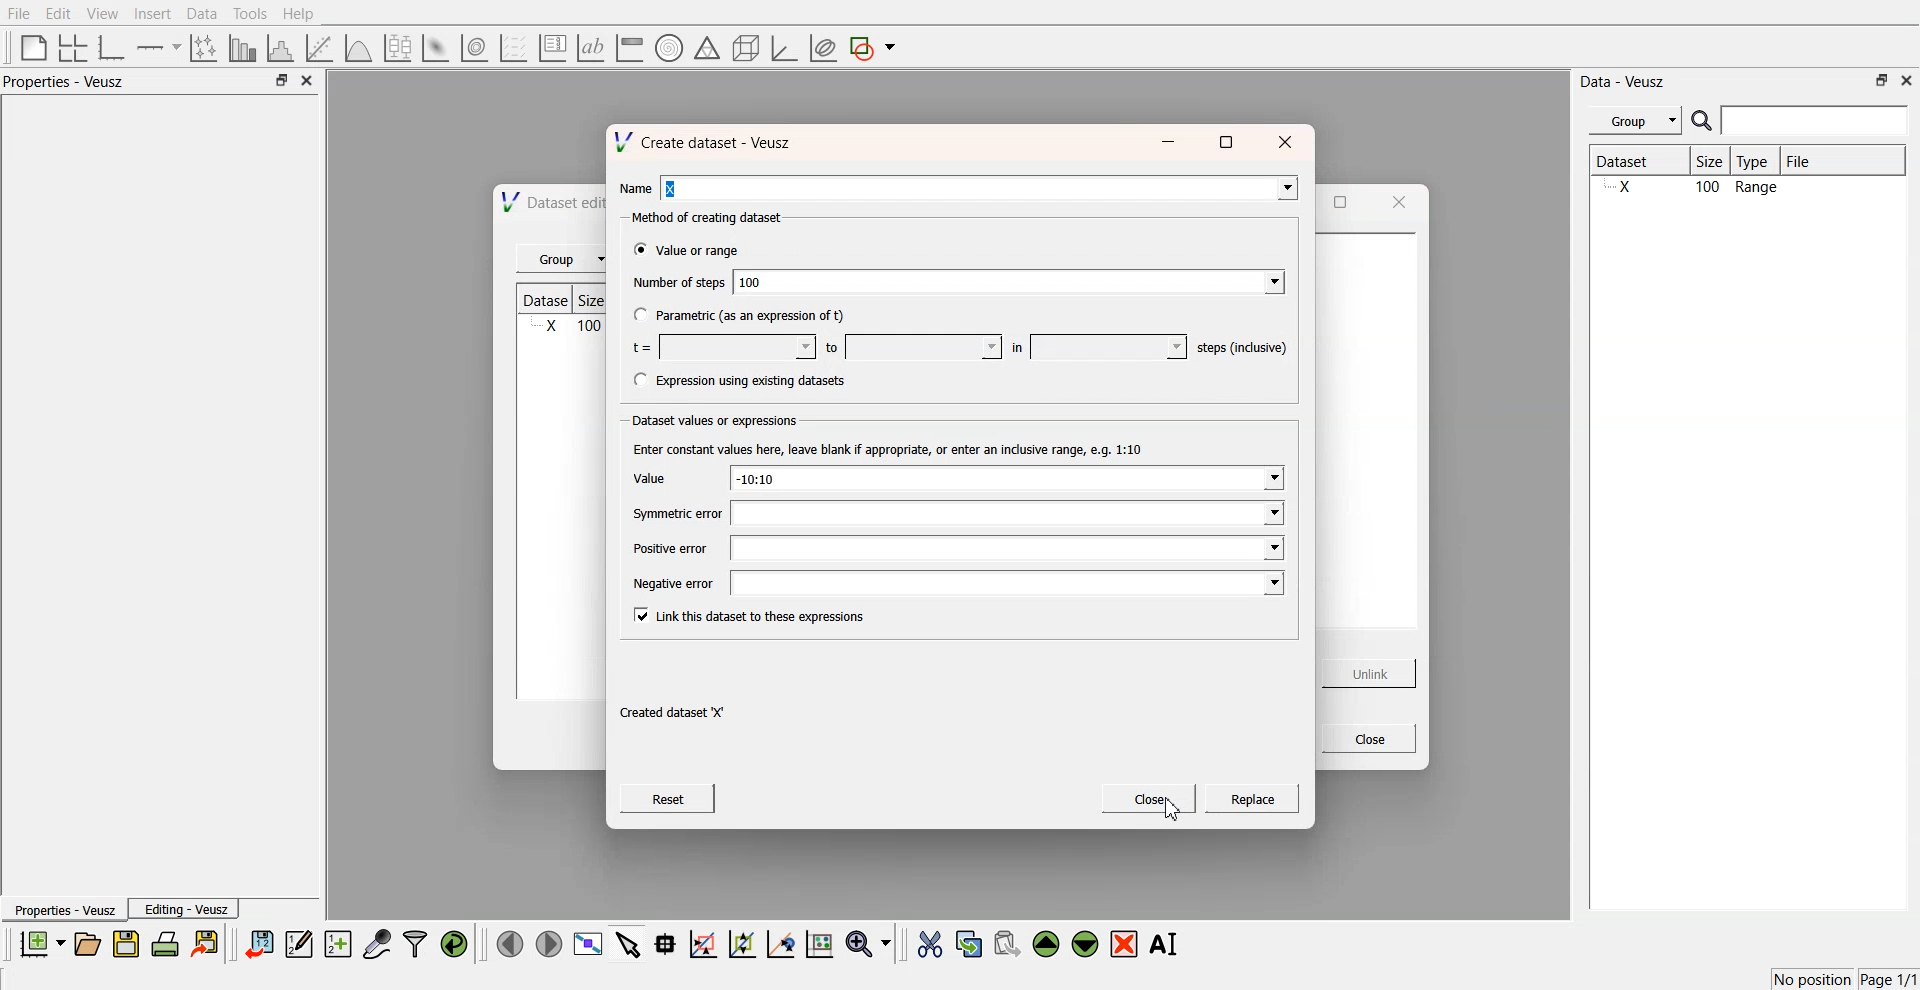 The width and height of the screenshot is (1920, 990). Describe the element at coordinates (669, 798) in the screenshot. I see `Reset` at that location.